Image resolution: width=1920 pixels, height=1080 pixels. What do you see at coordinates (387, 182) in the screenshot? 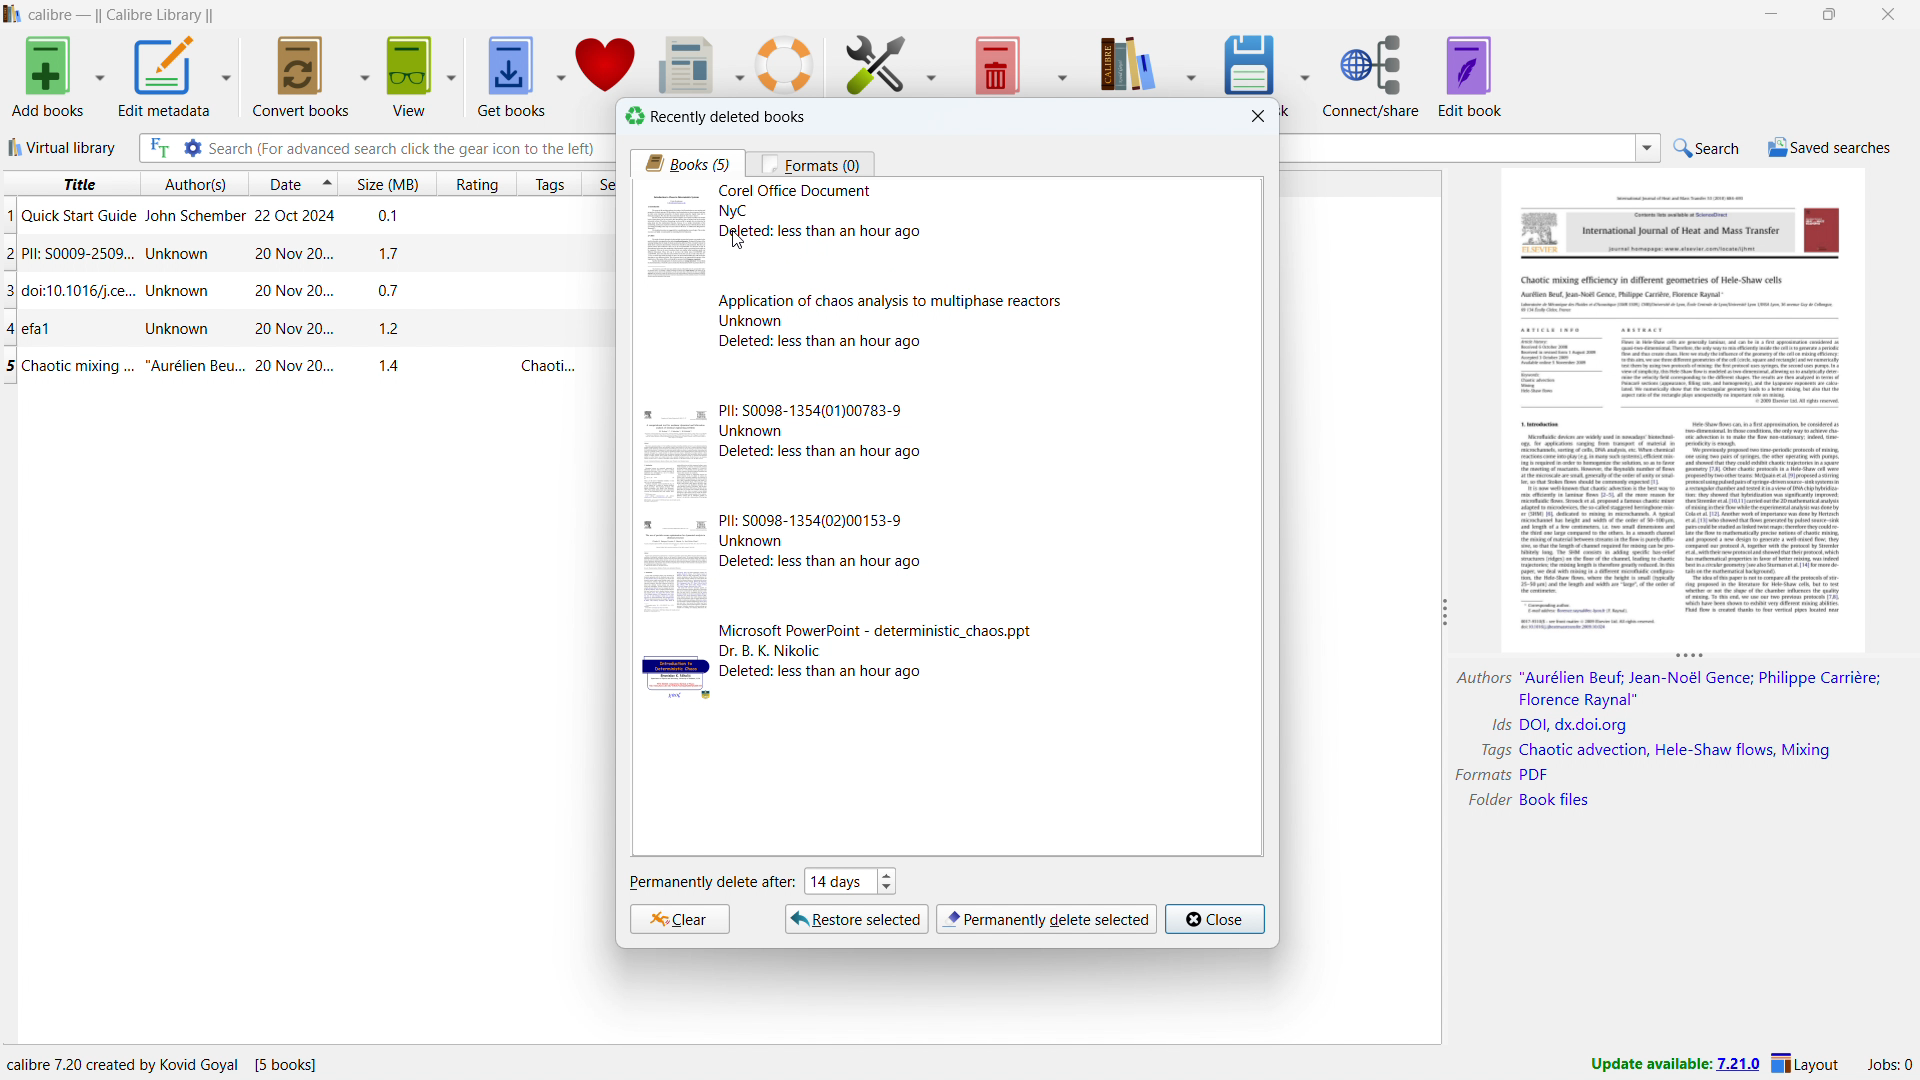
I see `sort by size` at bounding box center [387, 182].